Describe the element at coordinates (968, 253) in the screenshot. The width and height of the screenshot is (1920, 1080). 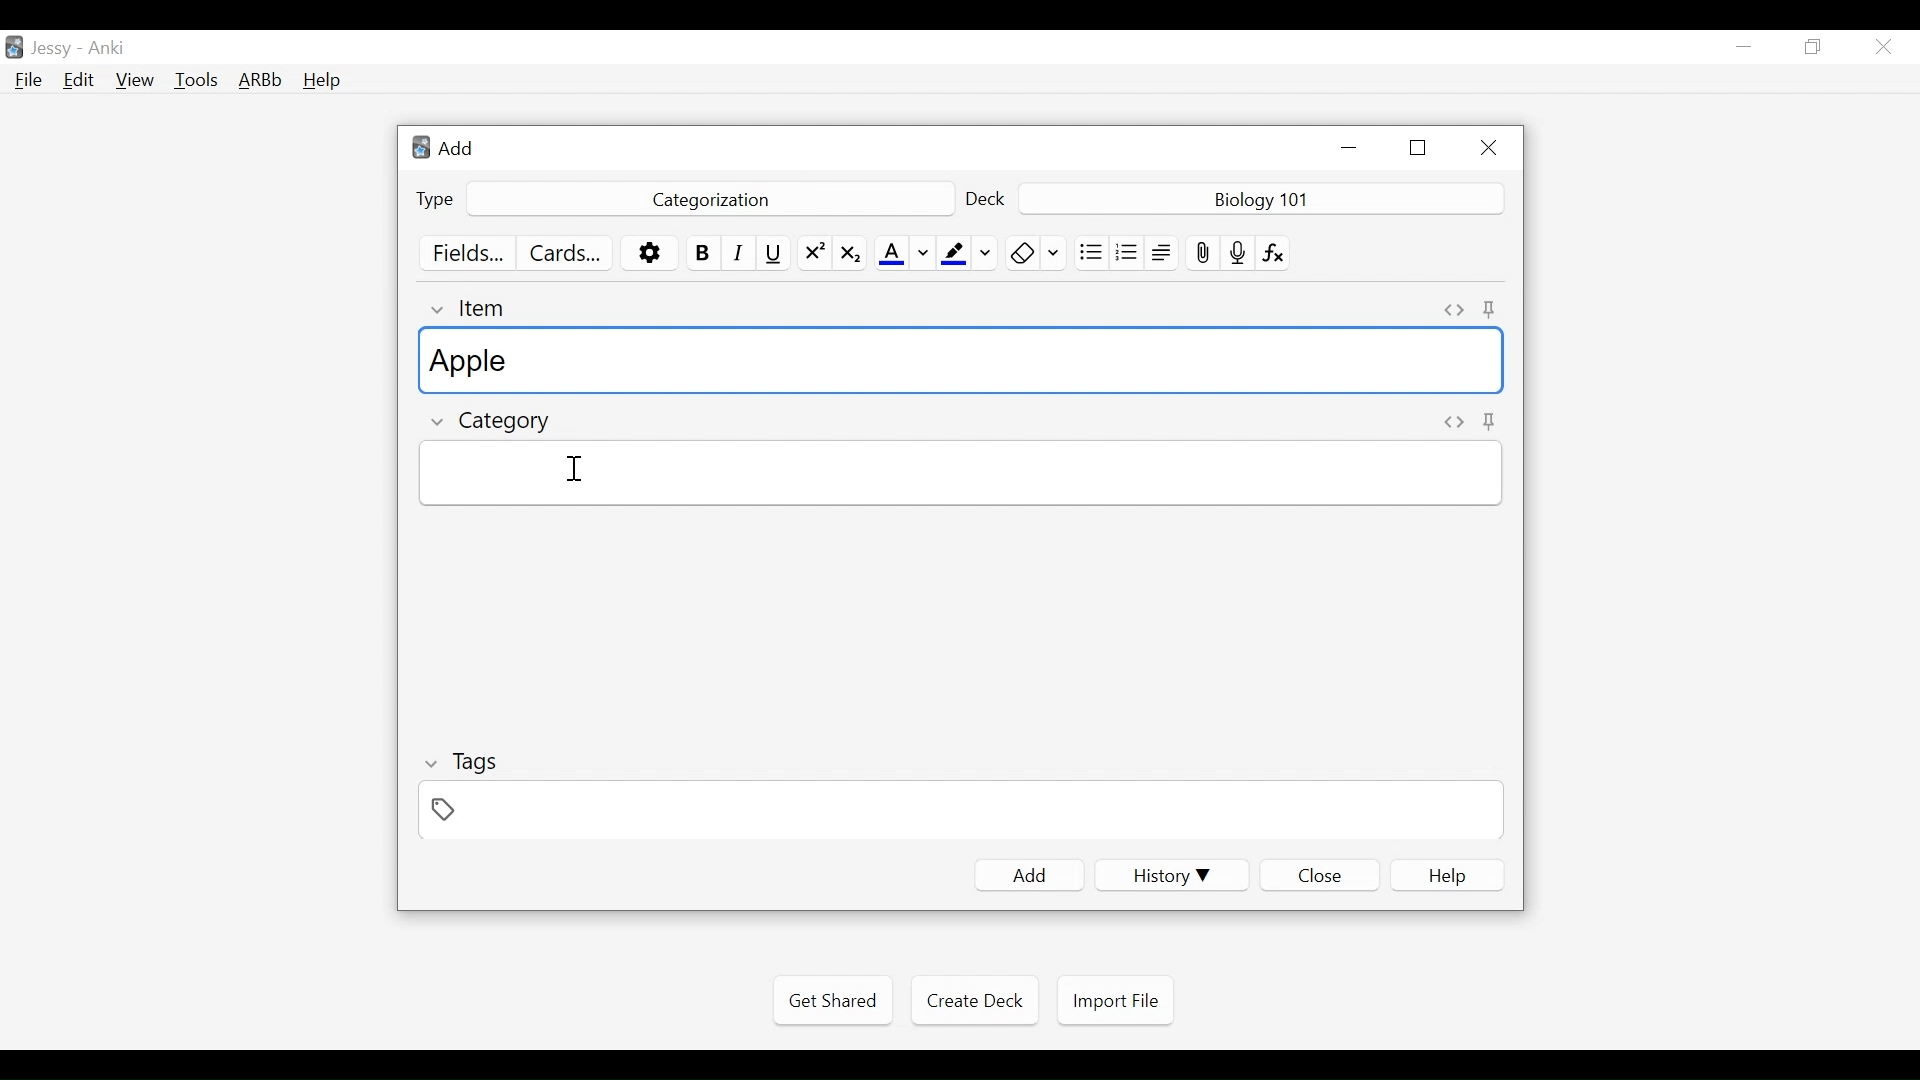
I see `Text Highlighting color` at that location.